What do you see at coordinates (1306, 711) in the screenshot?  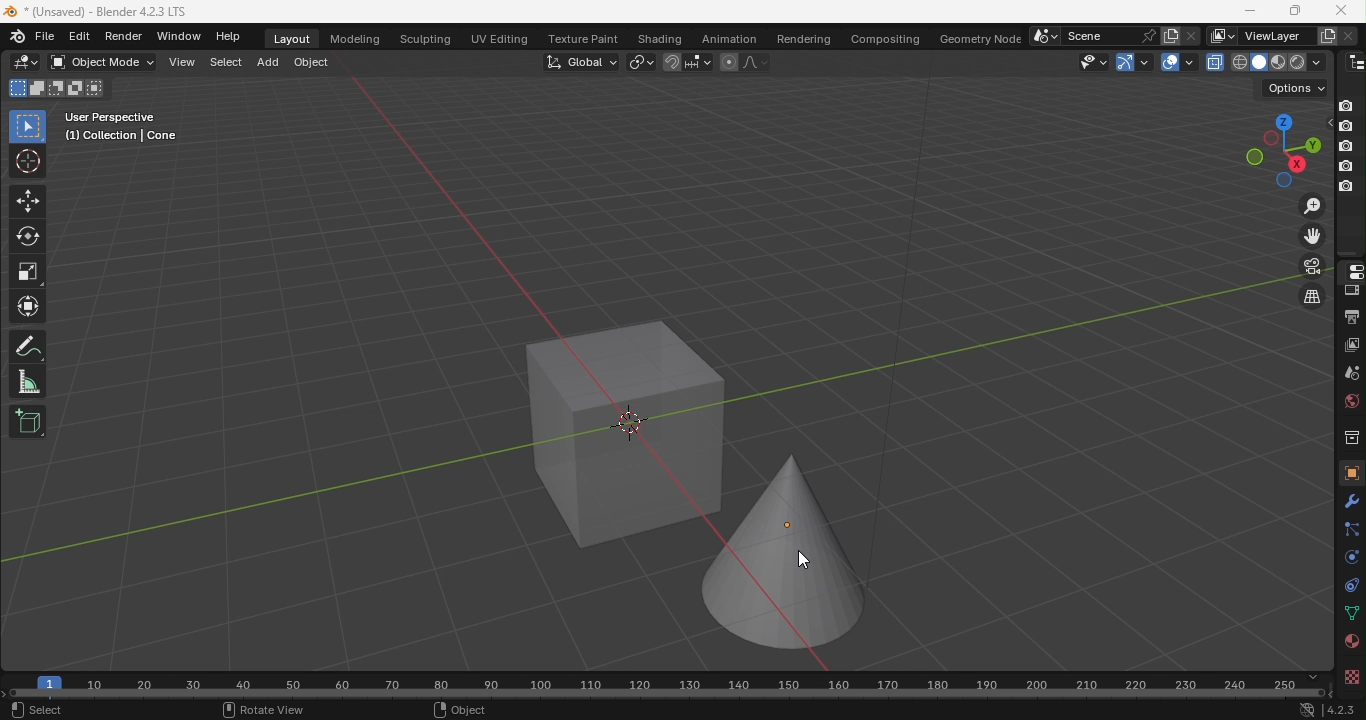 I see `Network` at bounding box center [1306, 711].